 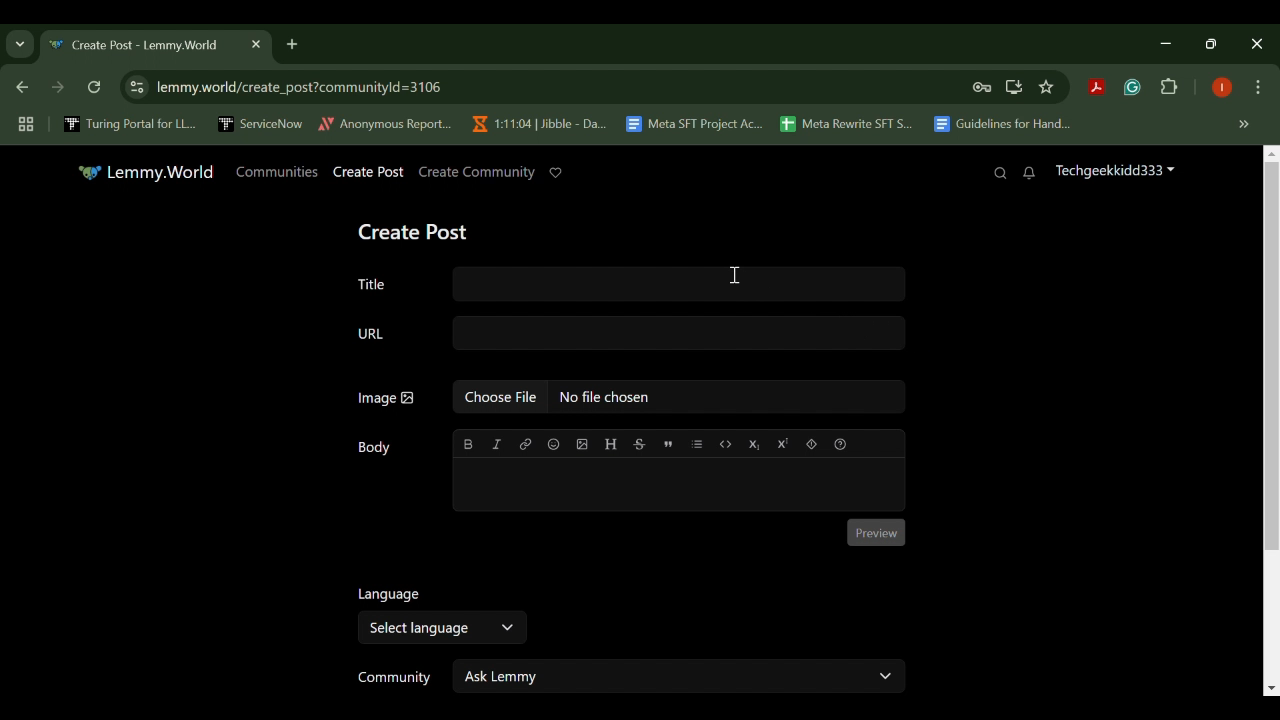 I want to click on Notifications, so click(x=1030, y=174).